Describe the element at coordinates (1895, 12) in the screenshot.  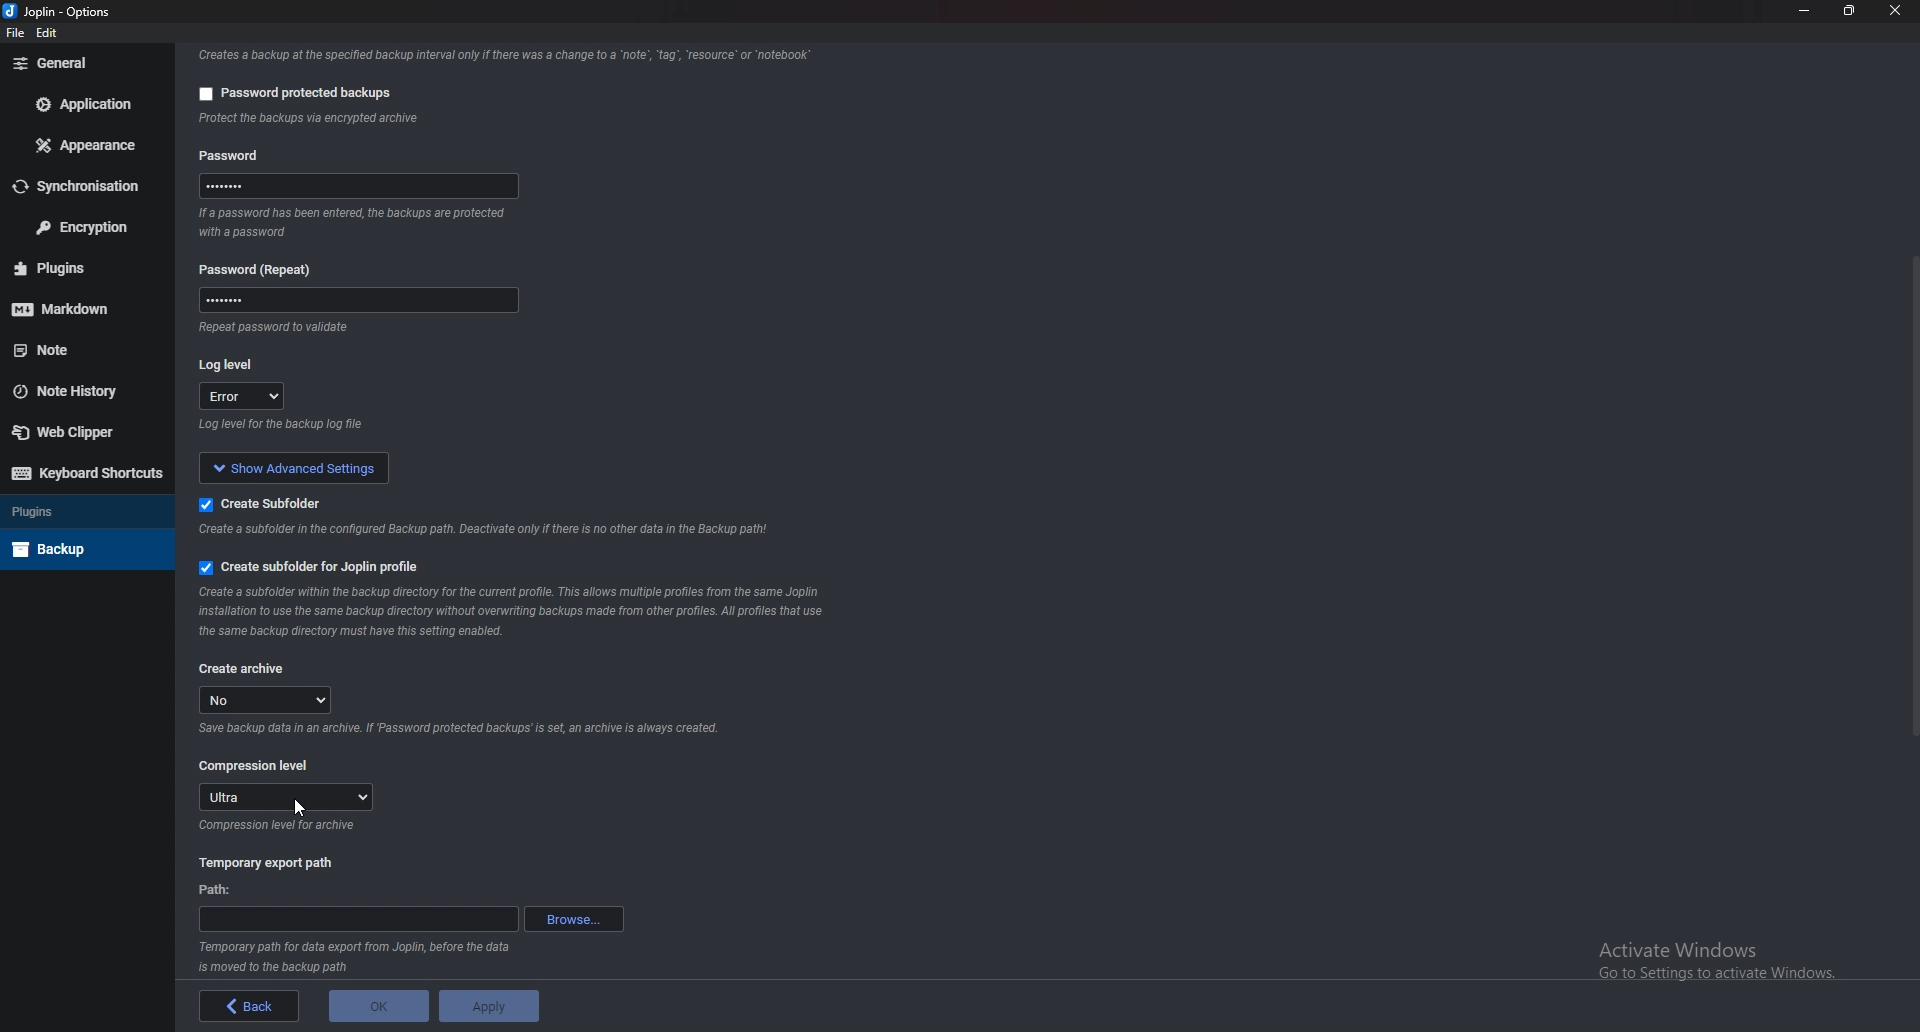
I see `close` at that location.